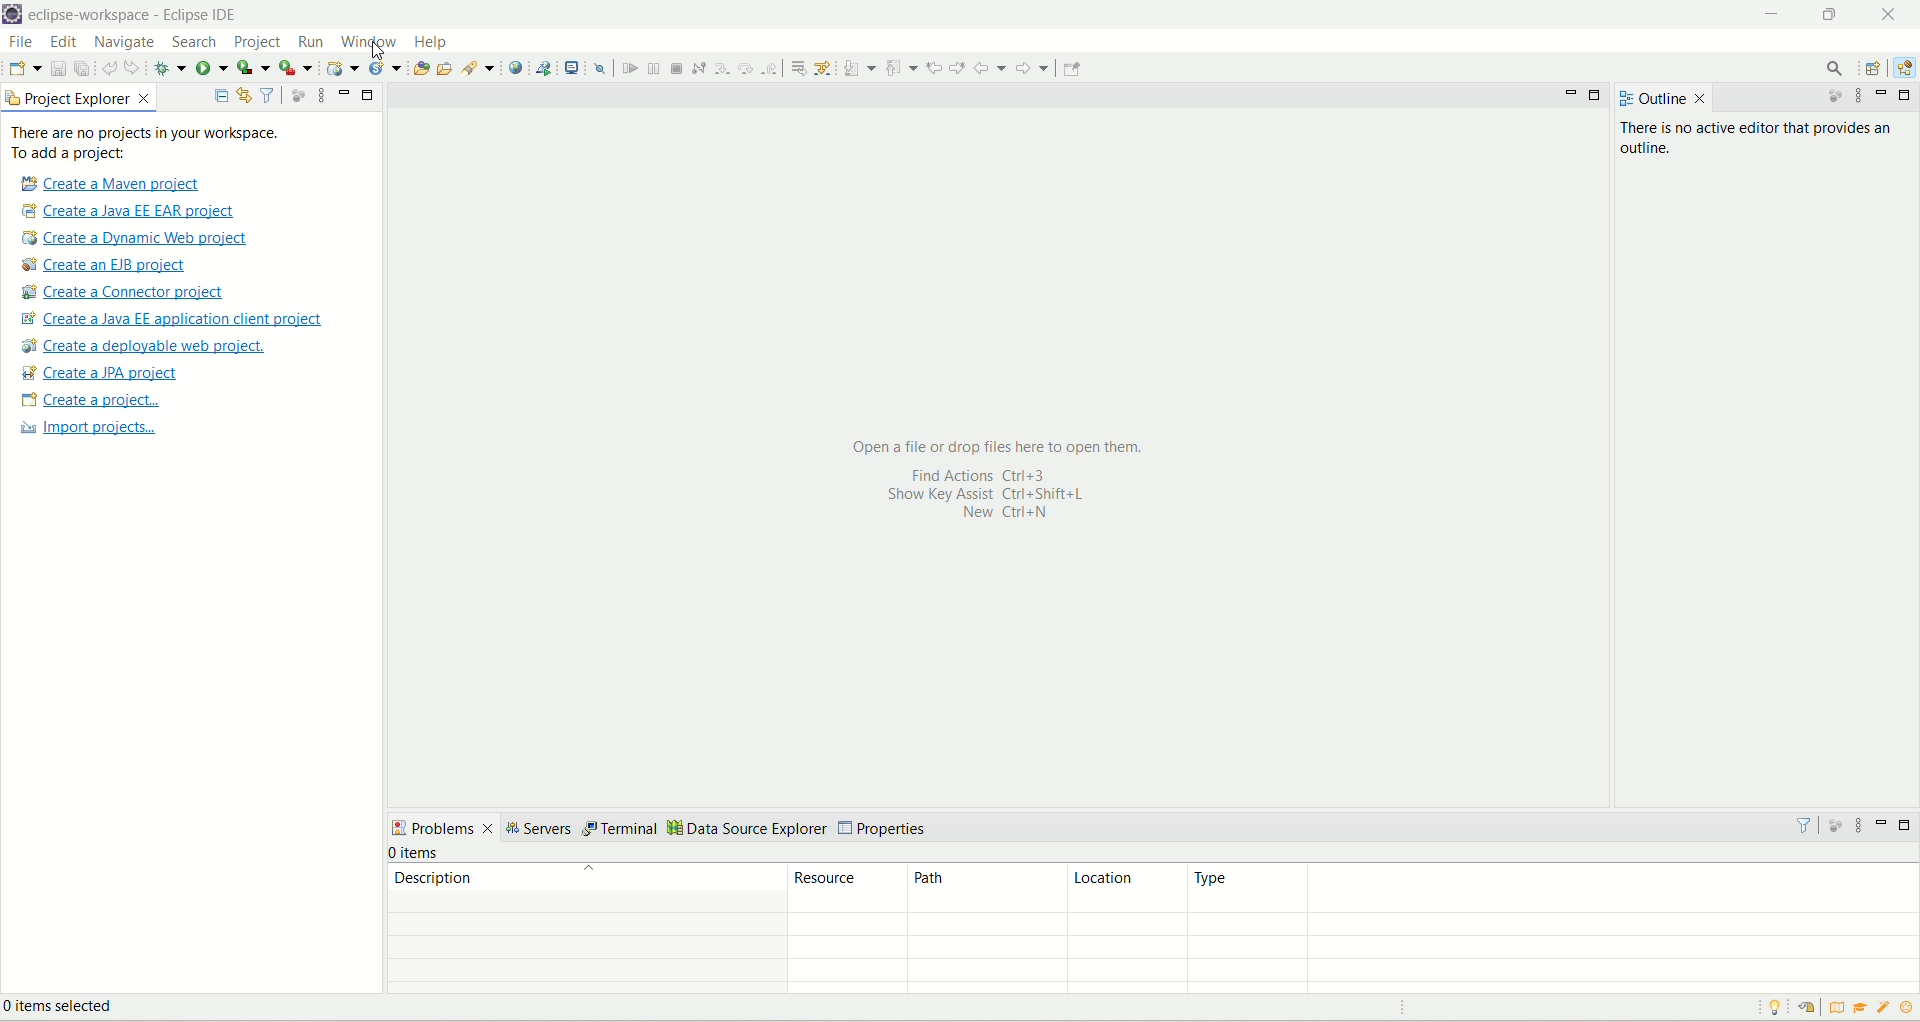 This screenshot has width=1920, height=1022. What do you see at coordinates (309, 41) in the screenshot?
I see `run` at bounding box center [309, 41].